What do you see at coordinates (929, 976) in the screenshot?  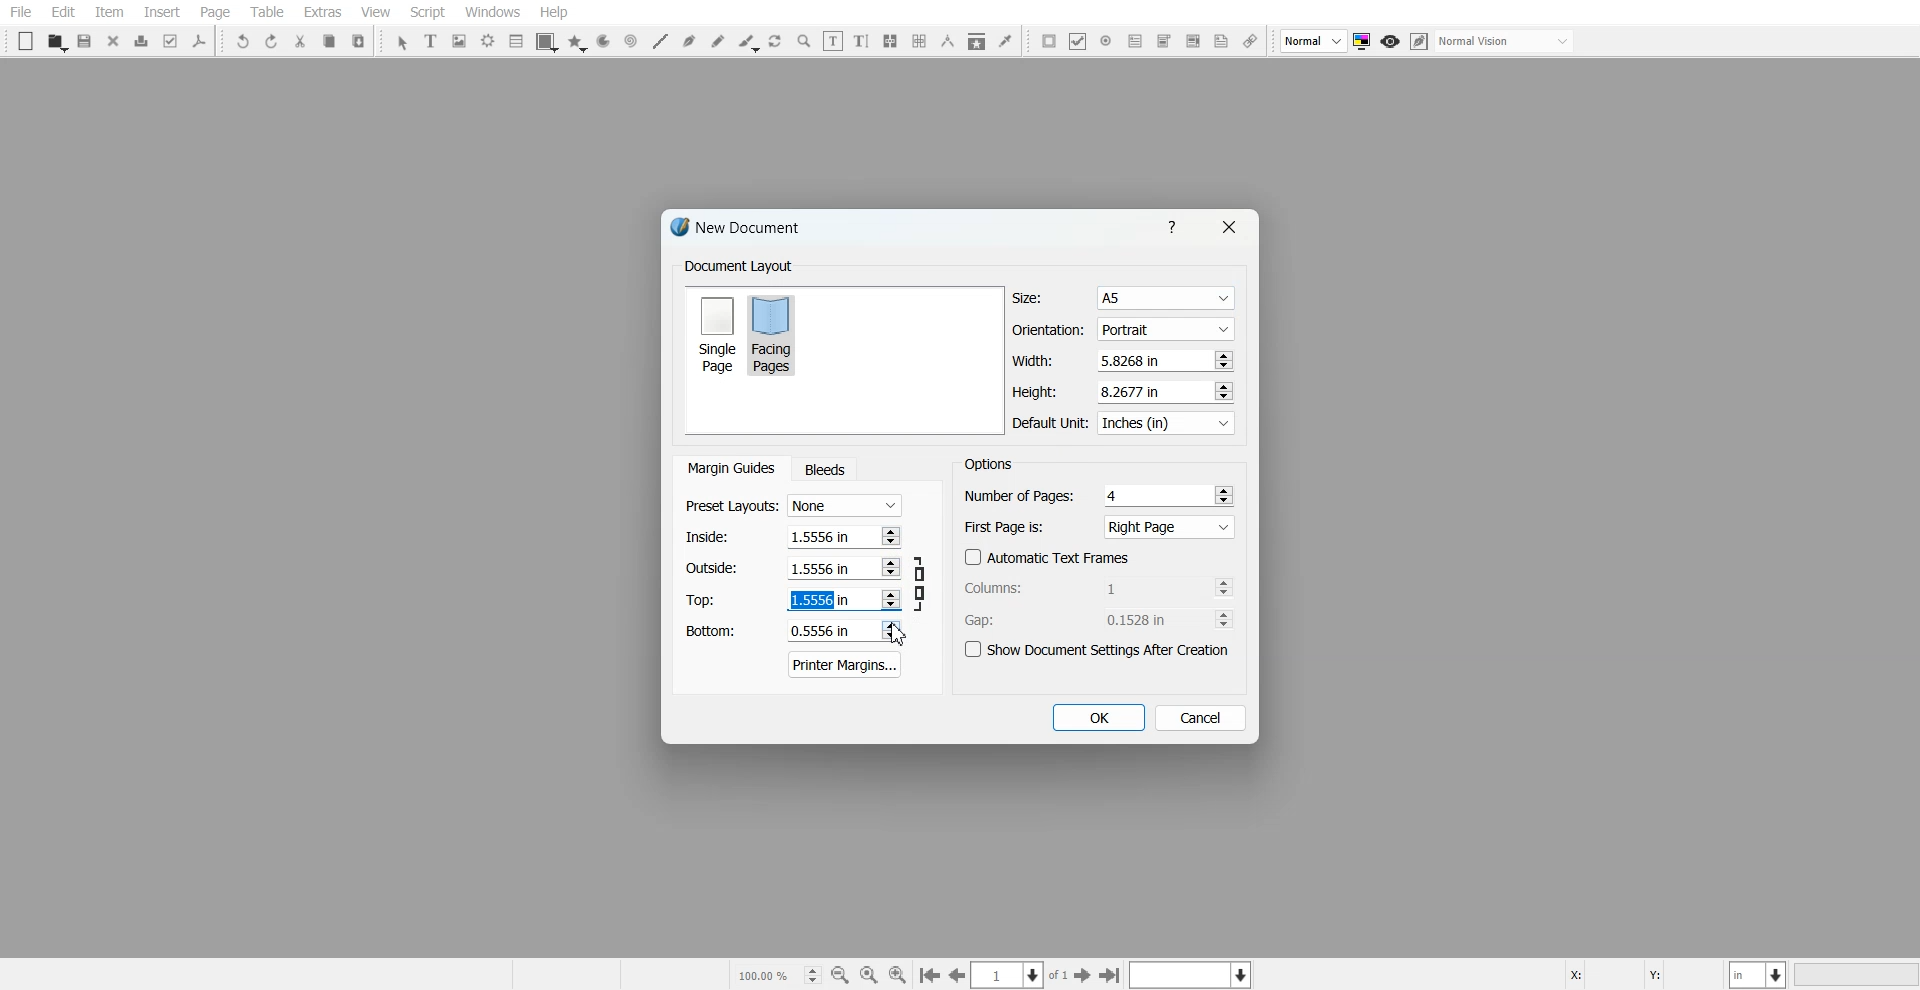 I see `Go to the first page` at bounding box center [929, 976].